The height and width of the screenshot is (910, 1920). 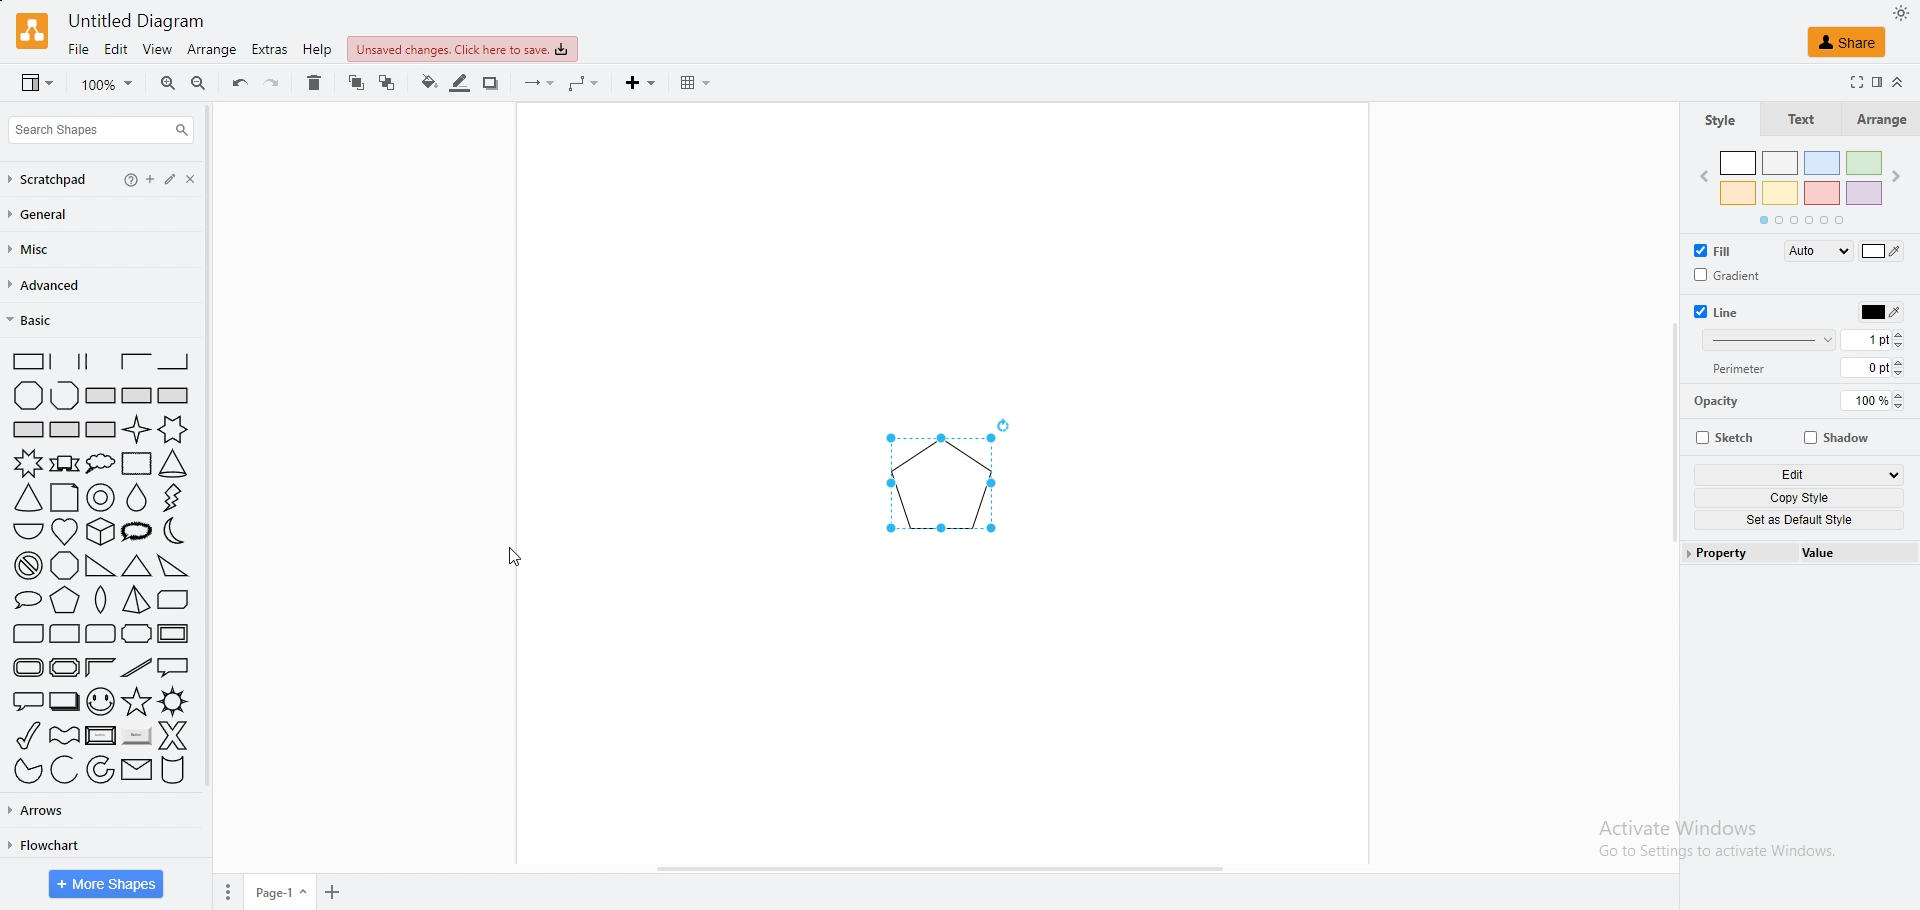 What do you see at coordinates (175, 632) in the screenshot?
I see `frame` at bounding box center [175, 632].